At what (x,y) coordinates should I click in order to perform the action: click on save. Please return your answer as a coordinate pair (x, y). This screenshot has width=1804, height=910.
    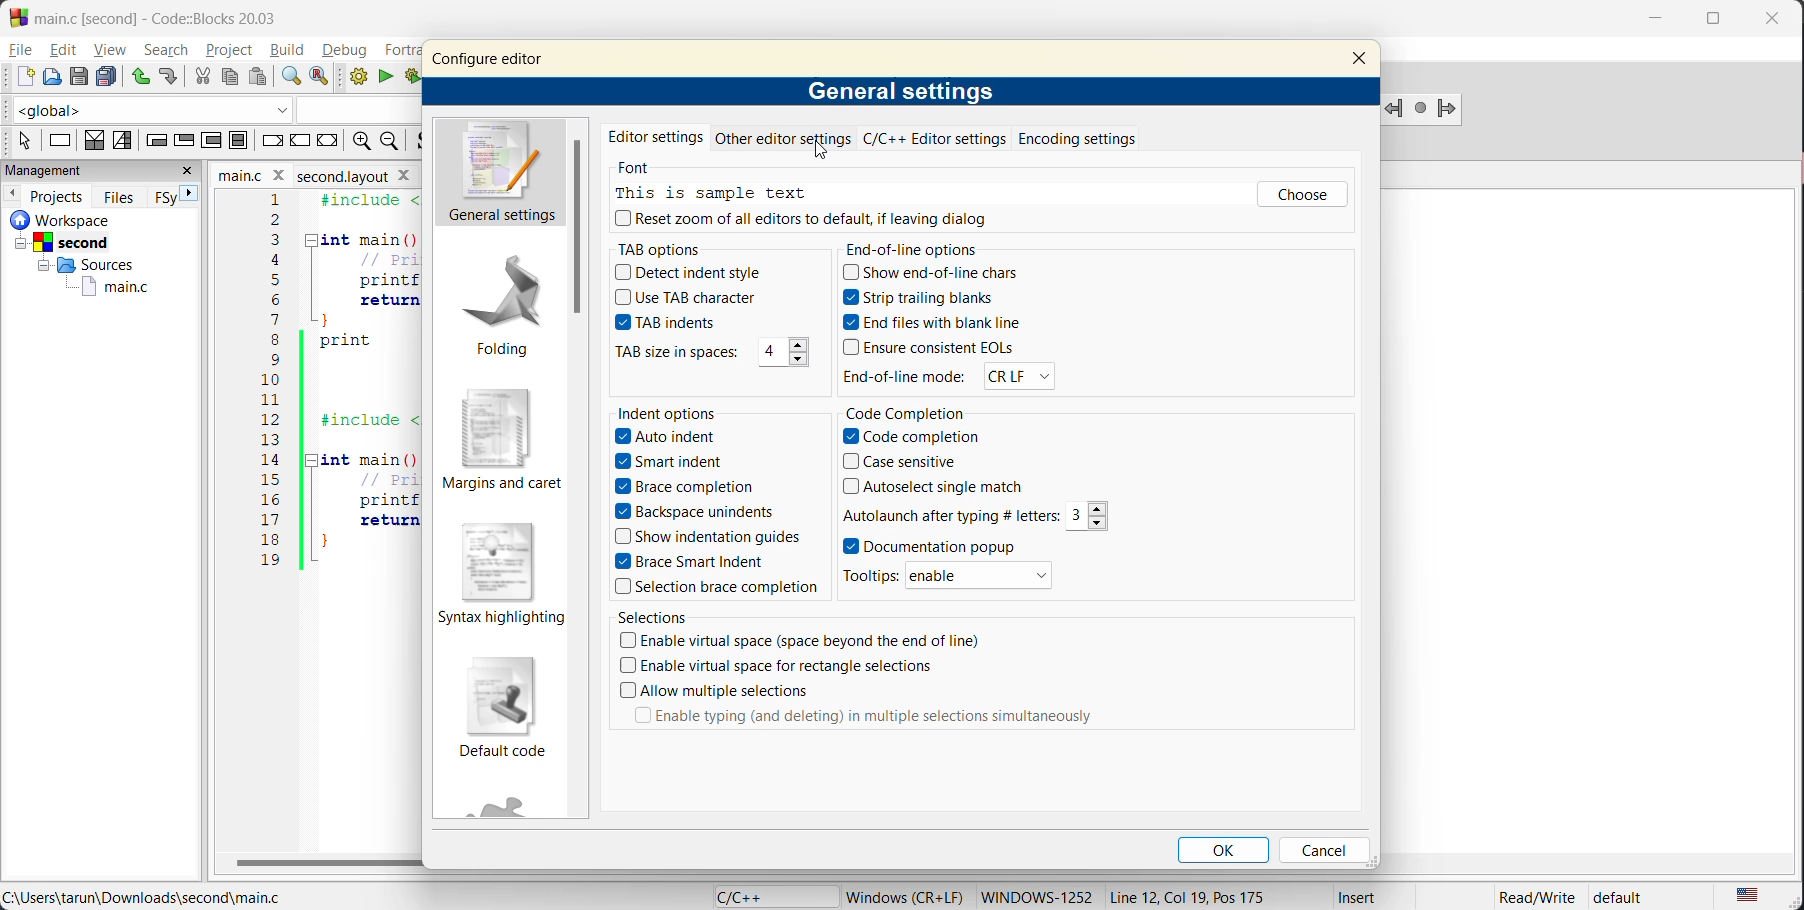
    Looking at the image, I should click on (77, 75).